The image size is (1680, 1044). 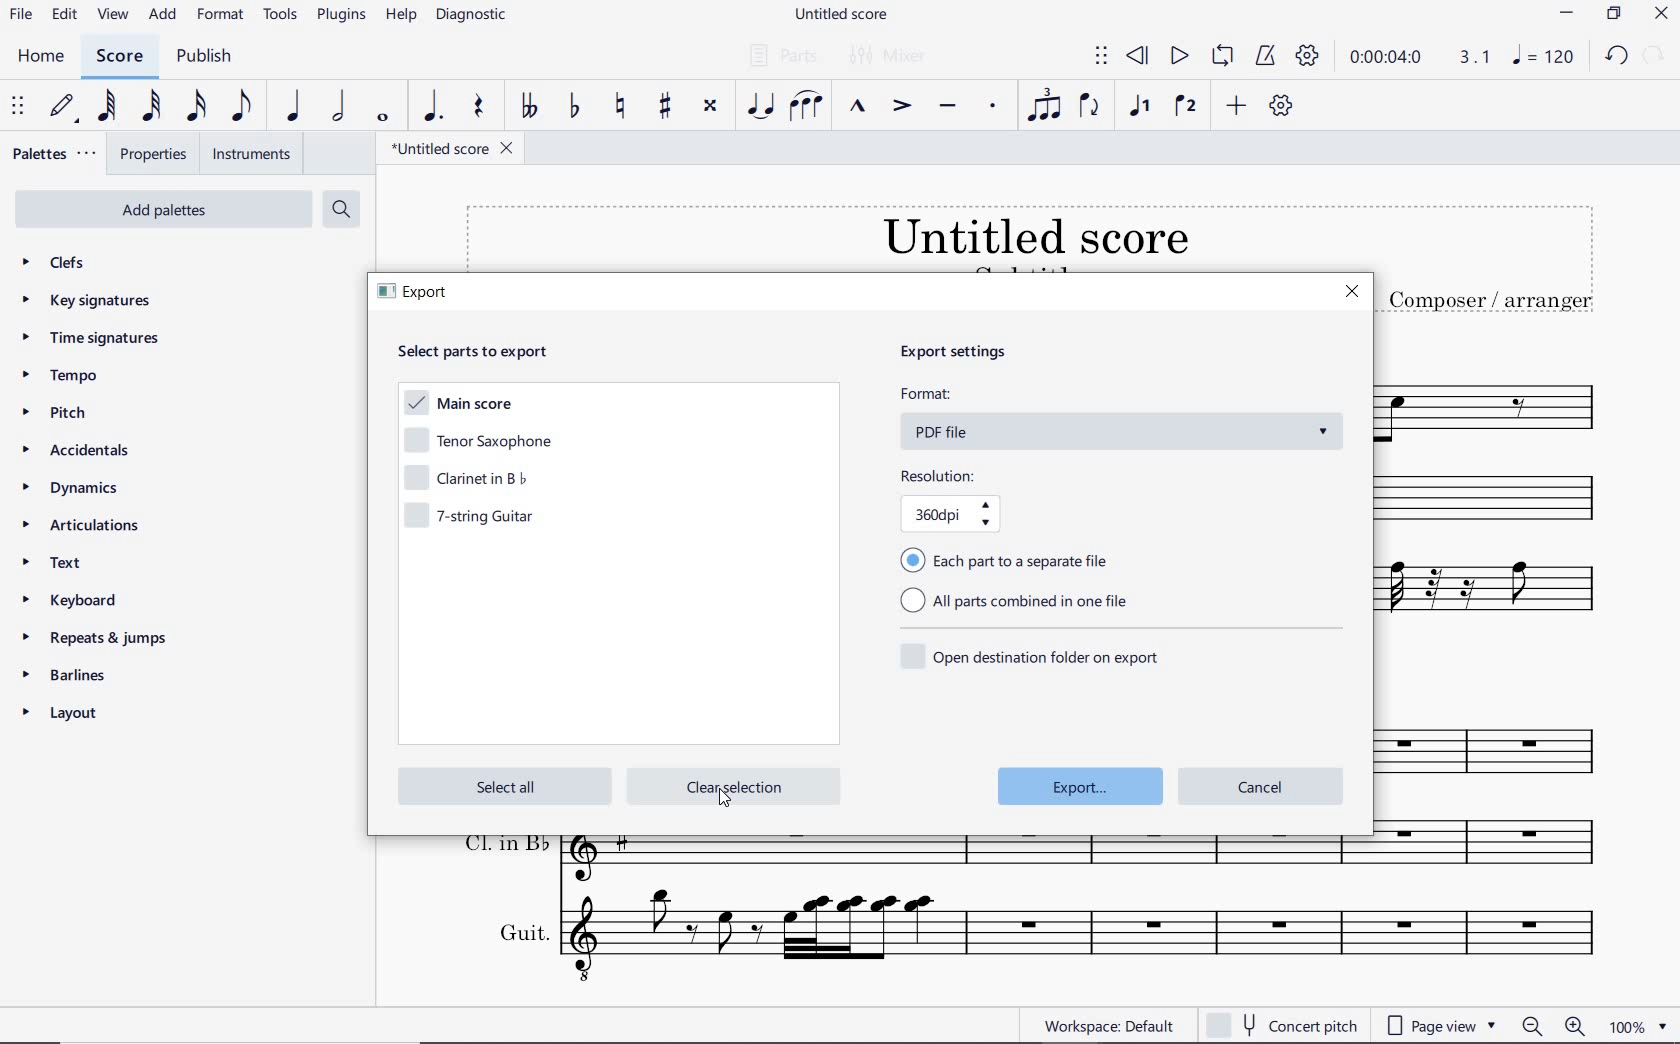 I want to click on Tenor Saxophone, so click(x=1496, y=402).